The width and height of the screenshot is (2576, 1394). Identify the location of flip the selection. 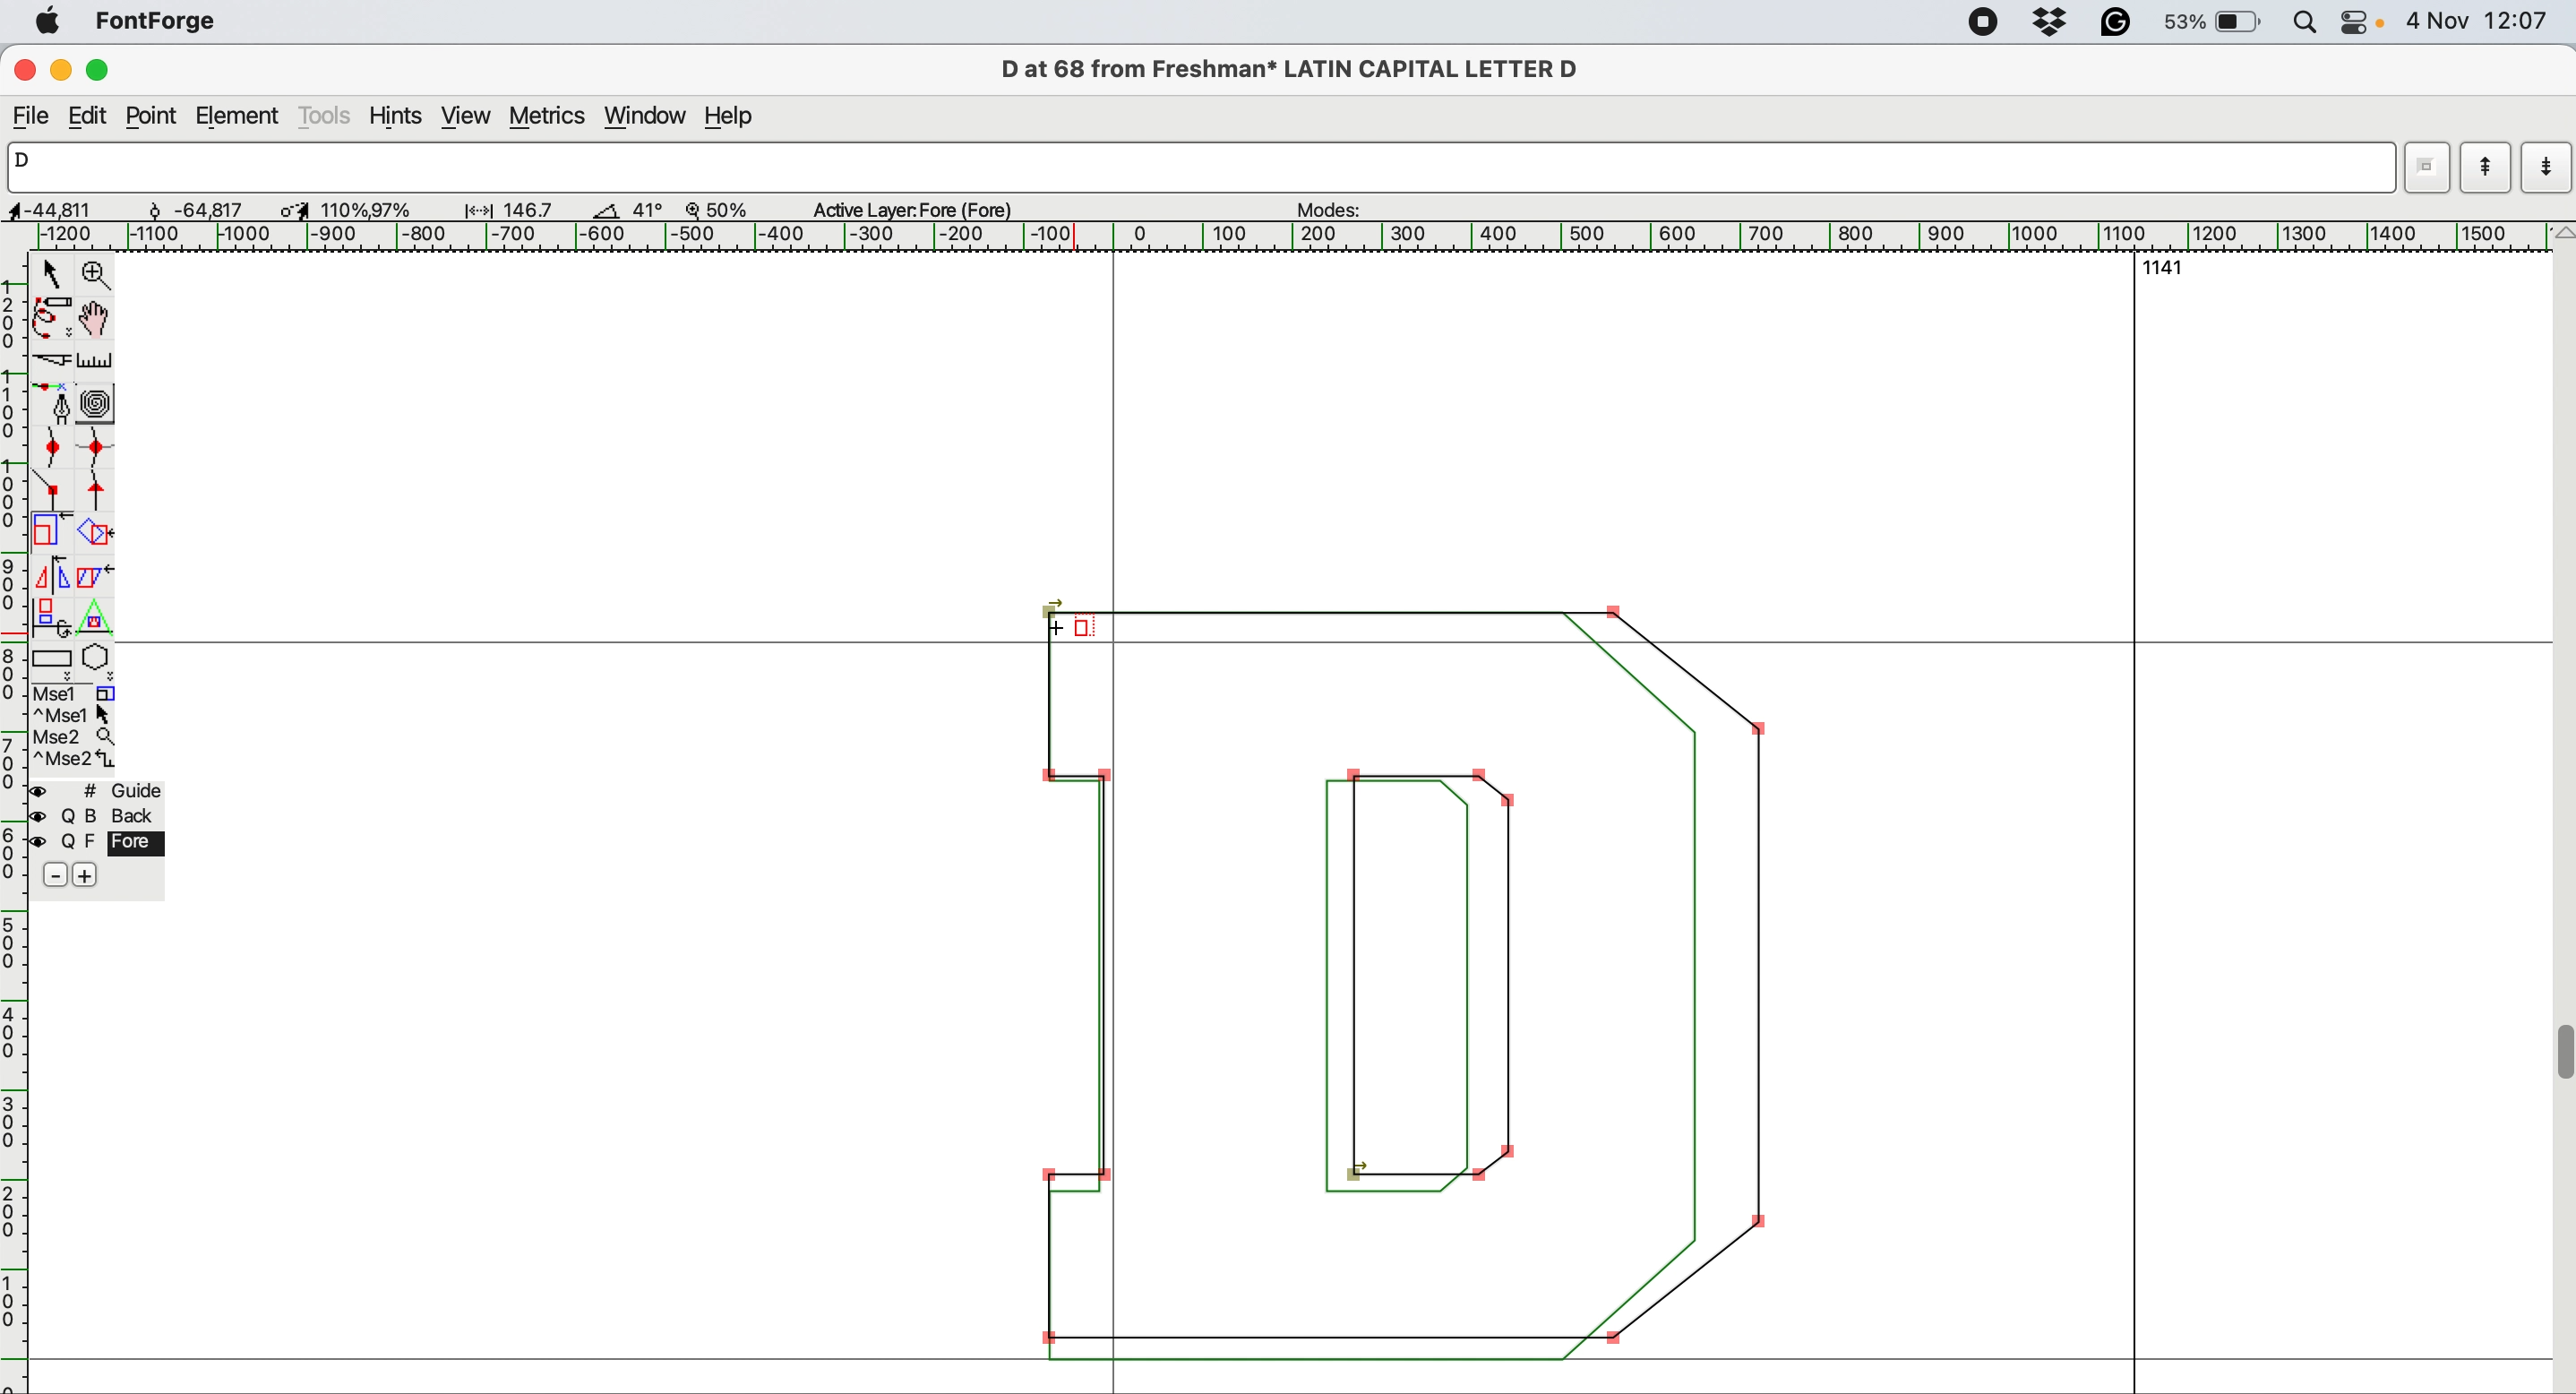
(53, 577).